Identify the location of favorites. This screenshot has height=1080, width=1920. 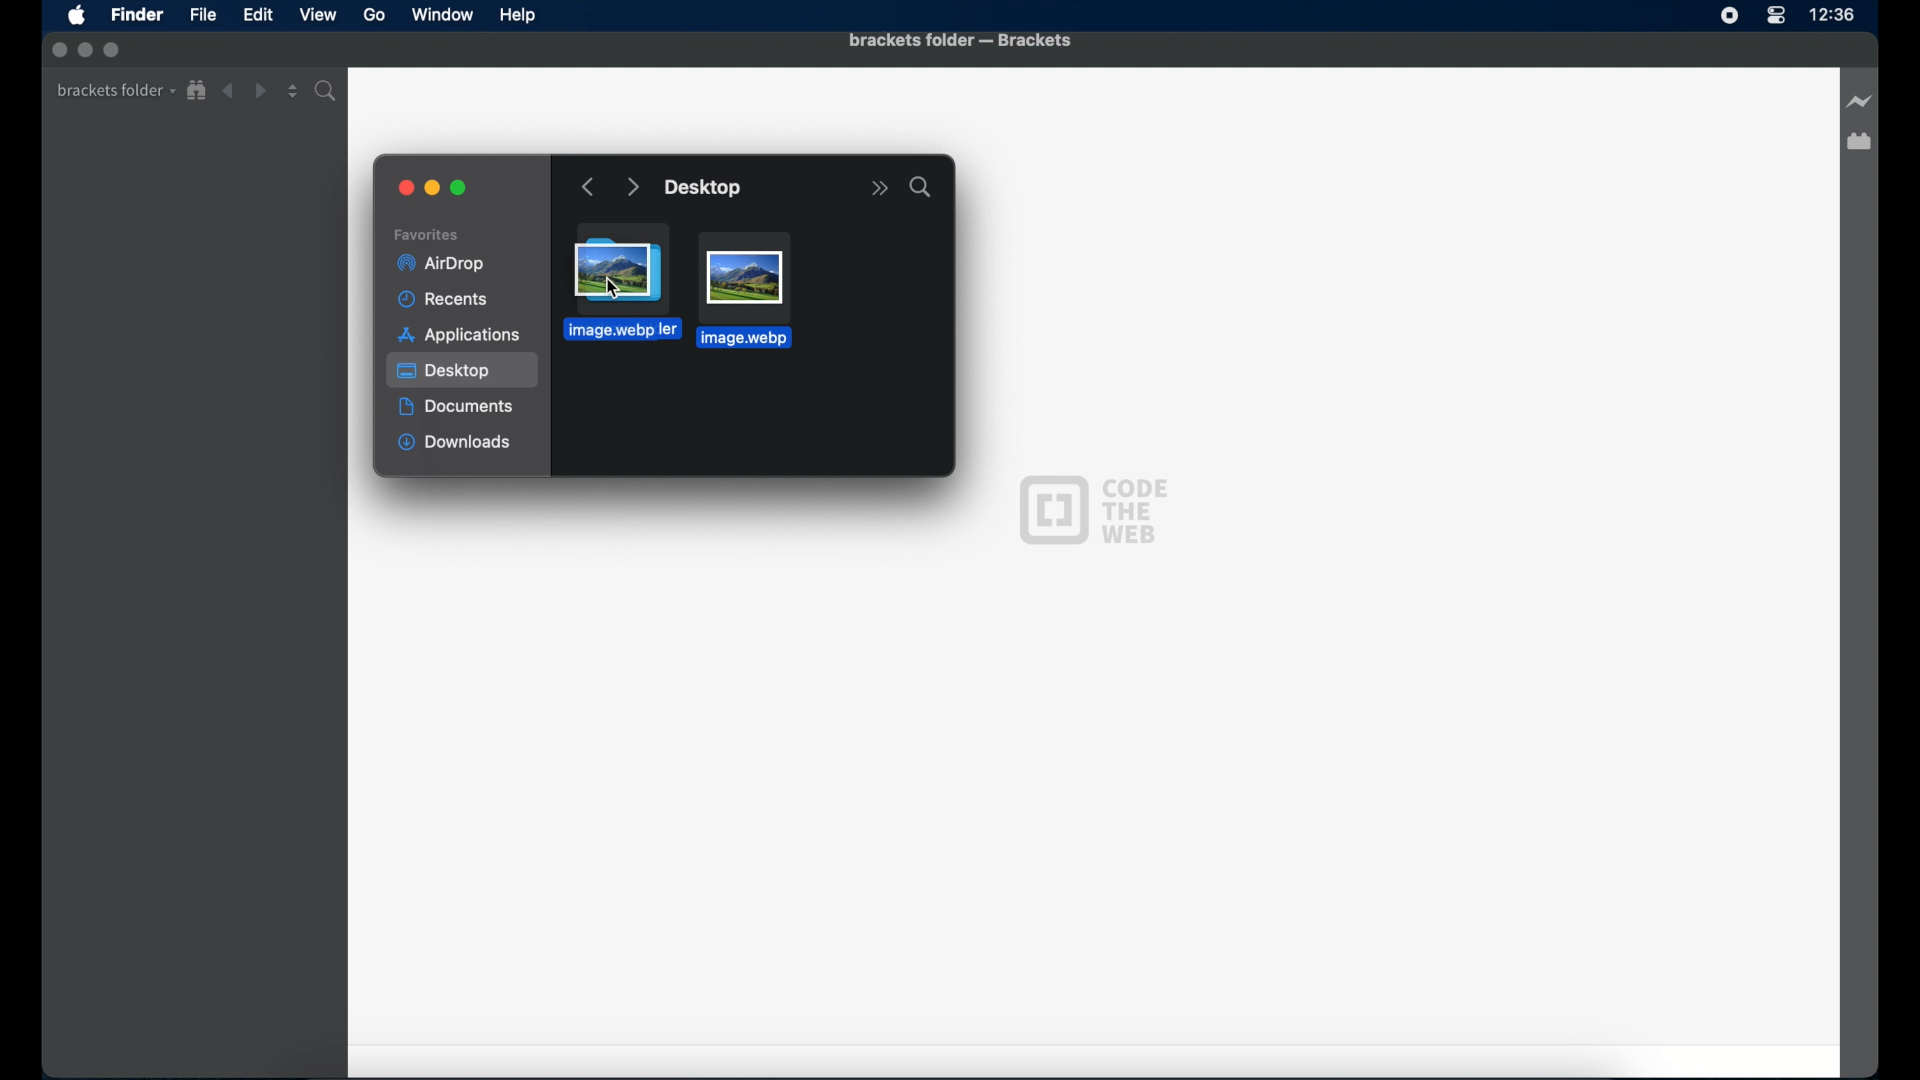
(427, 235).